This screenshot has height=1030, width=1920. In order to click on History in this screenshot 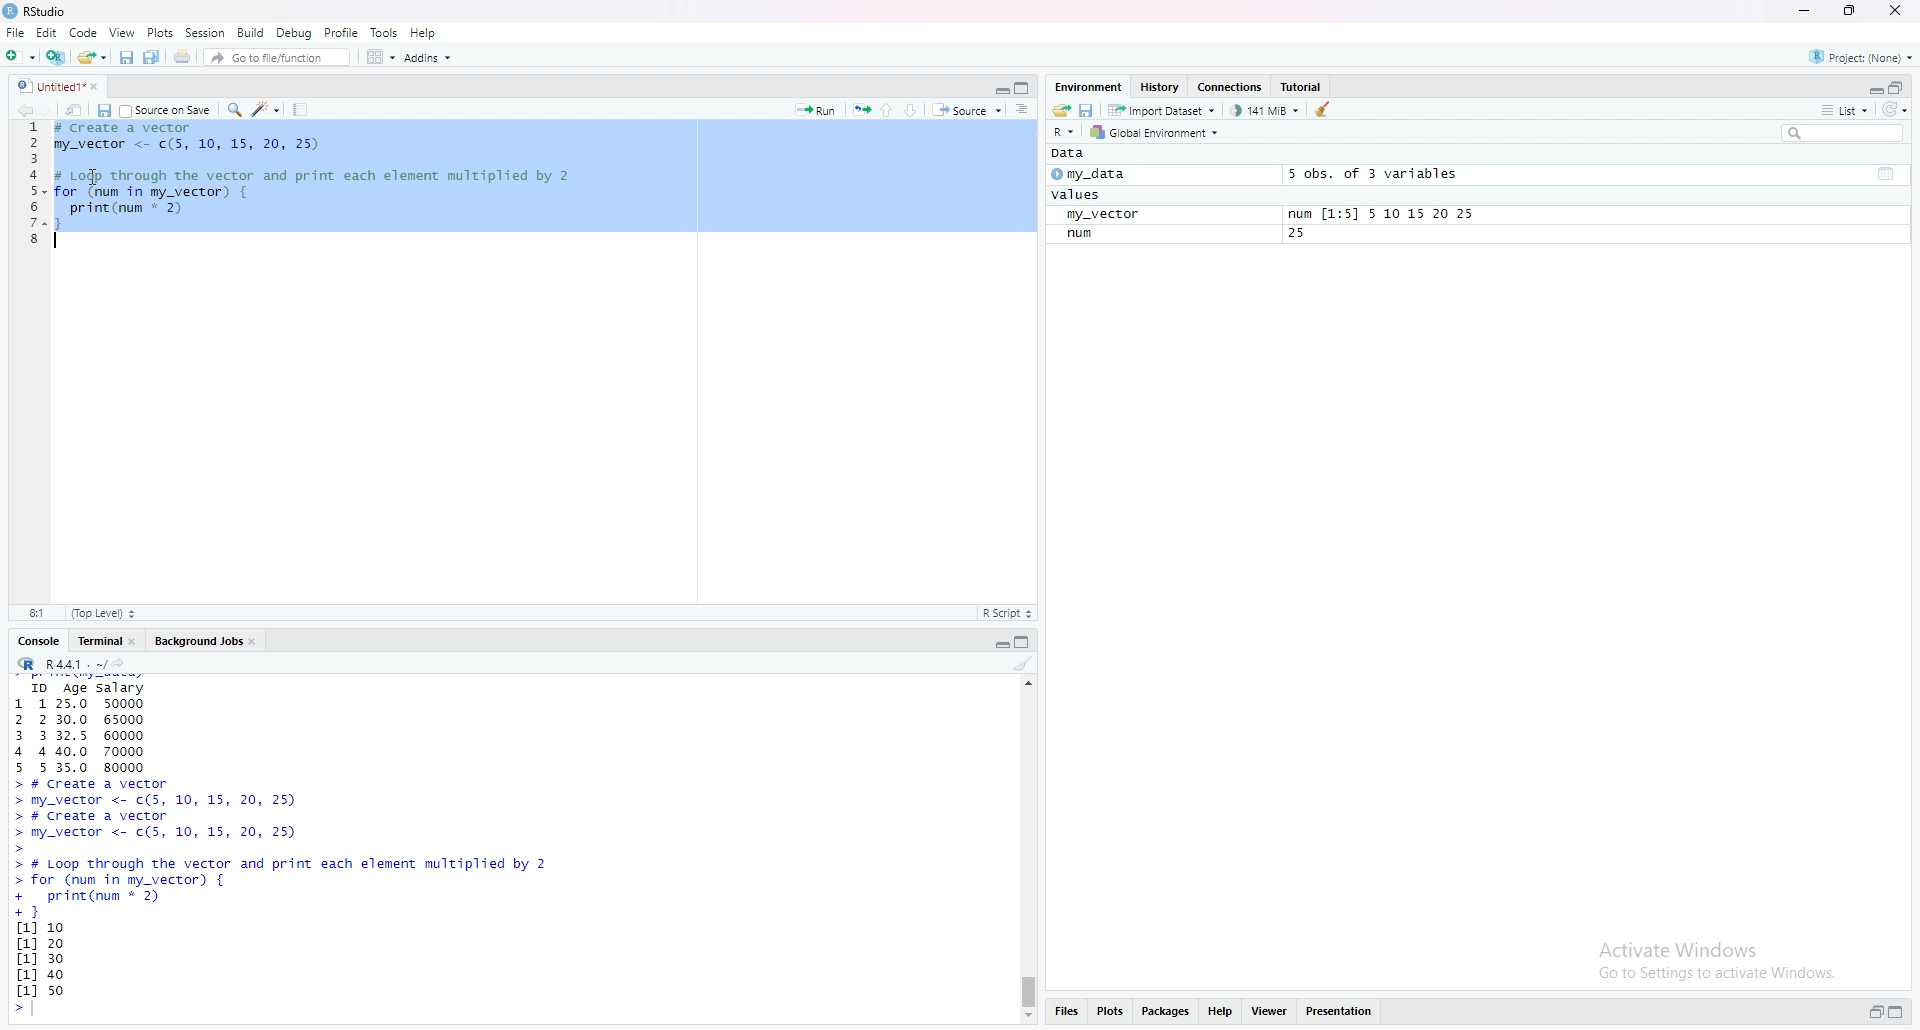, I will do `click(1161, 85)`.